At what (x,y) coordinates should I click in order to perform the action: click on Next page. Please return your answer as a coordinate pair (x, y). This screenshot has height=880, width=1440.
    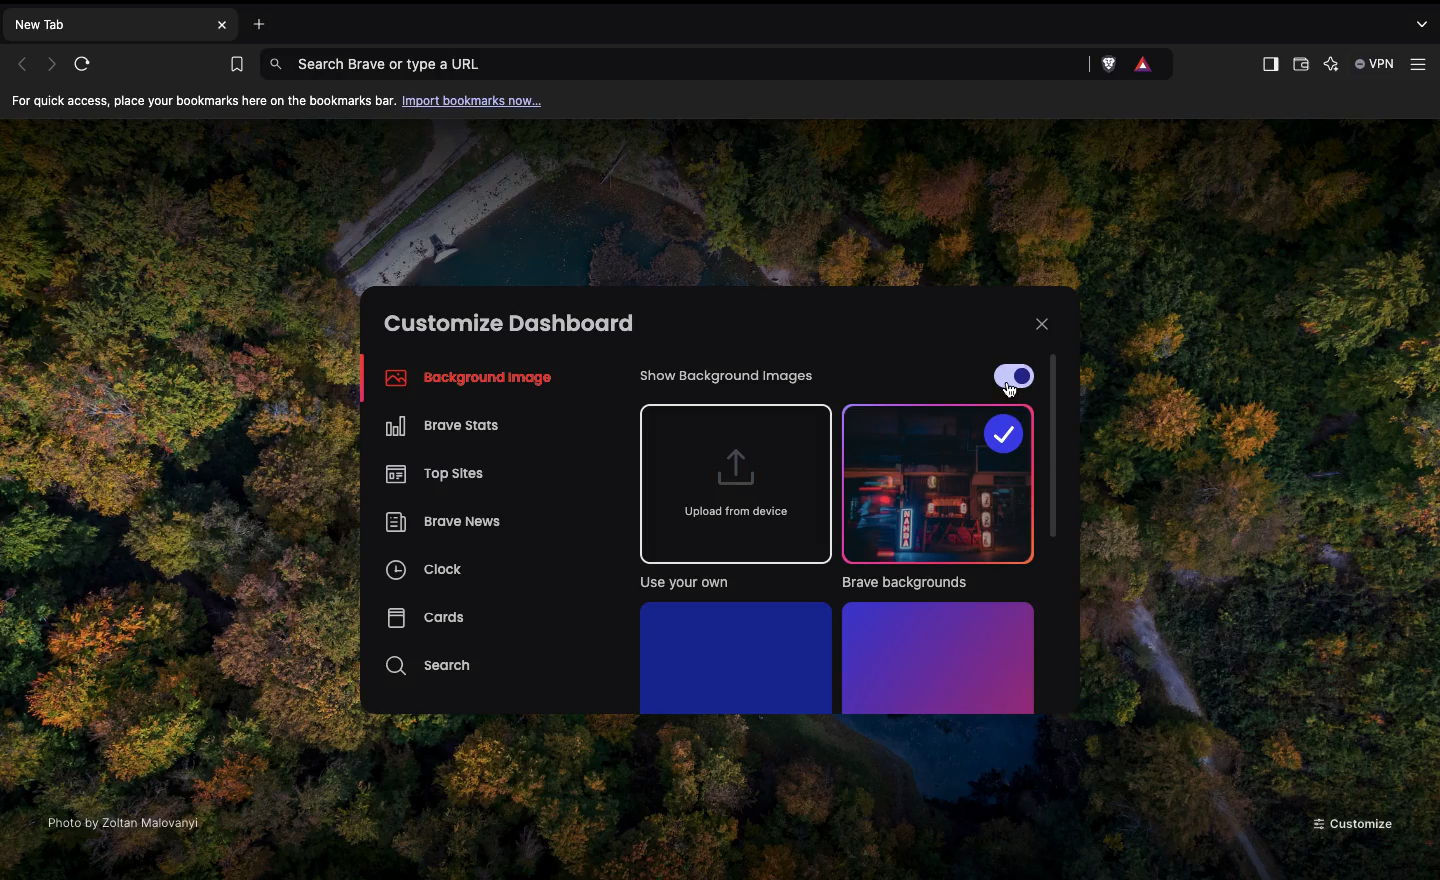
    Looking at the image, I should click on (54, 63).